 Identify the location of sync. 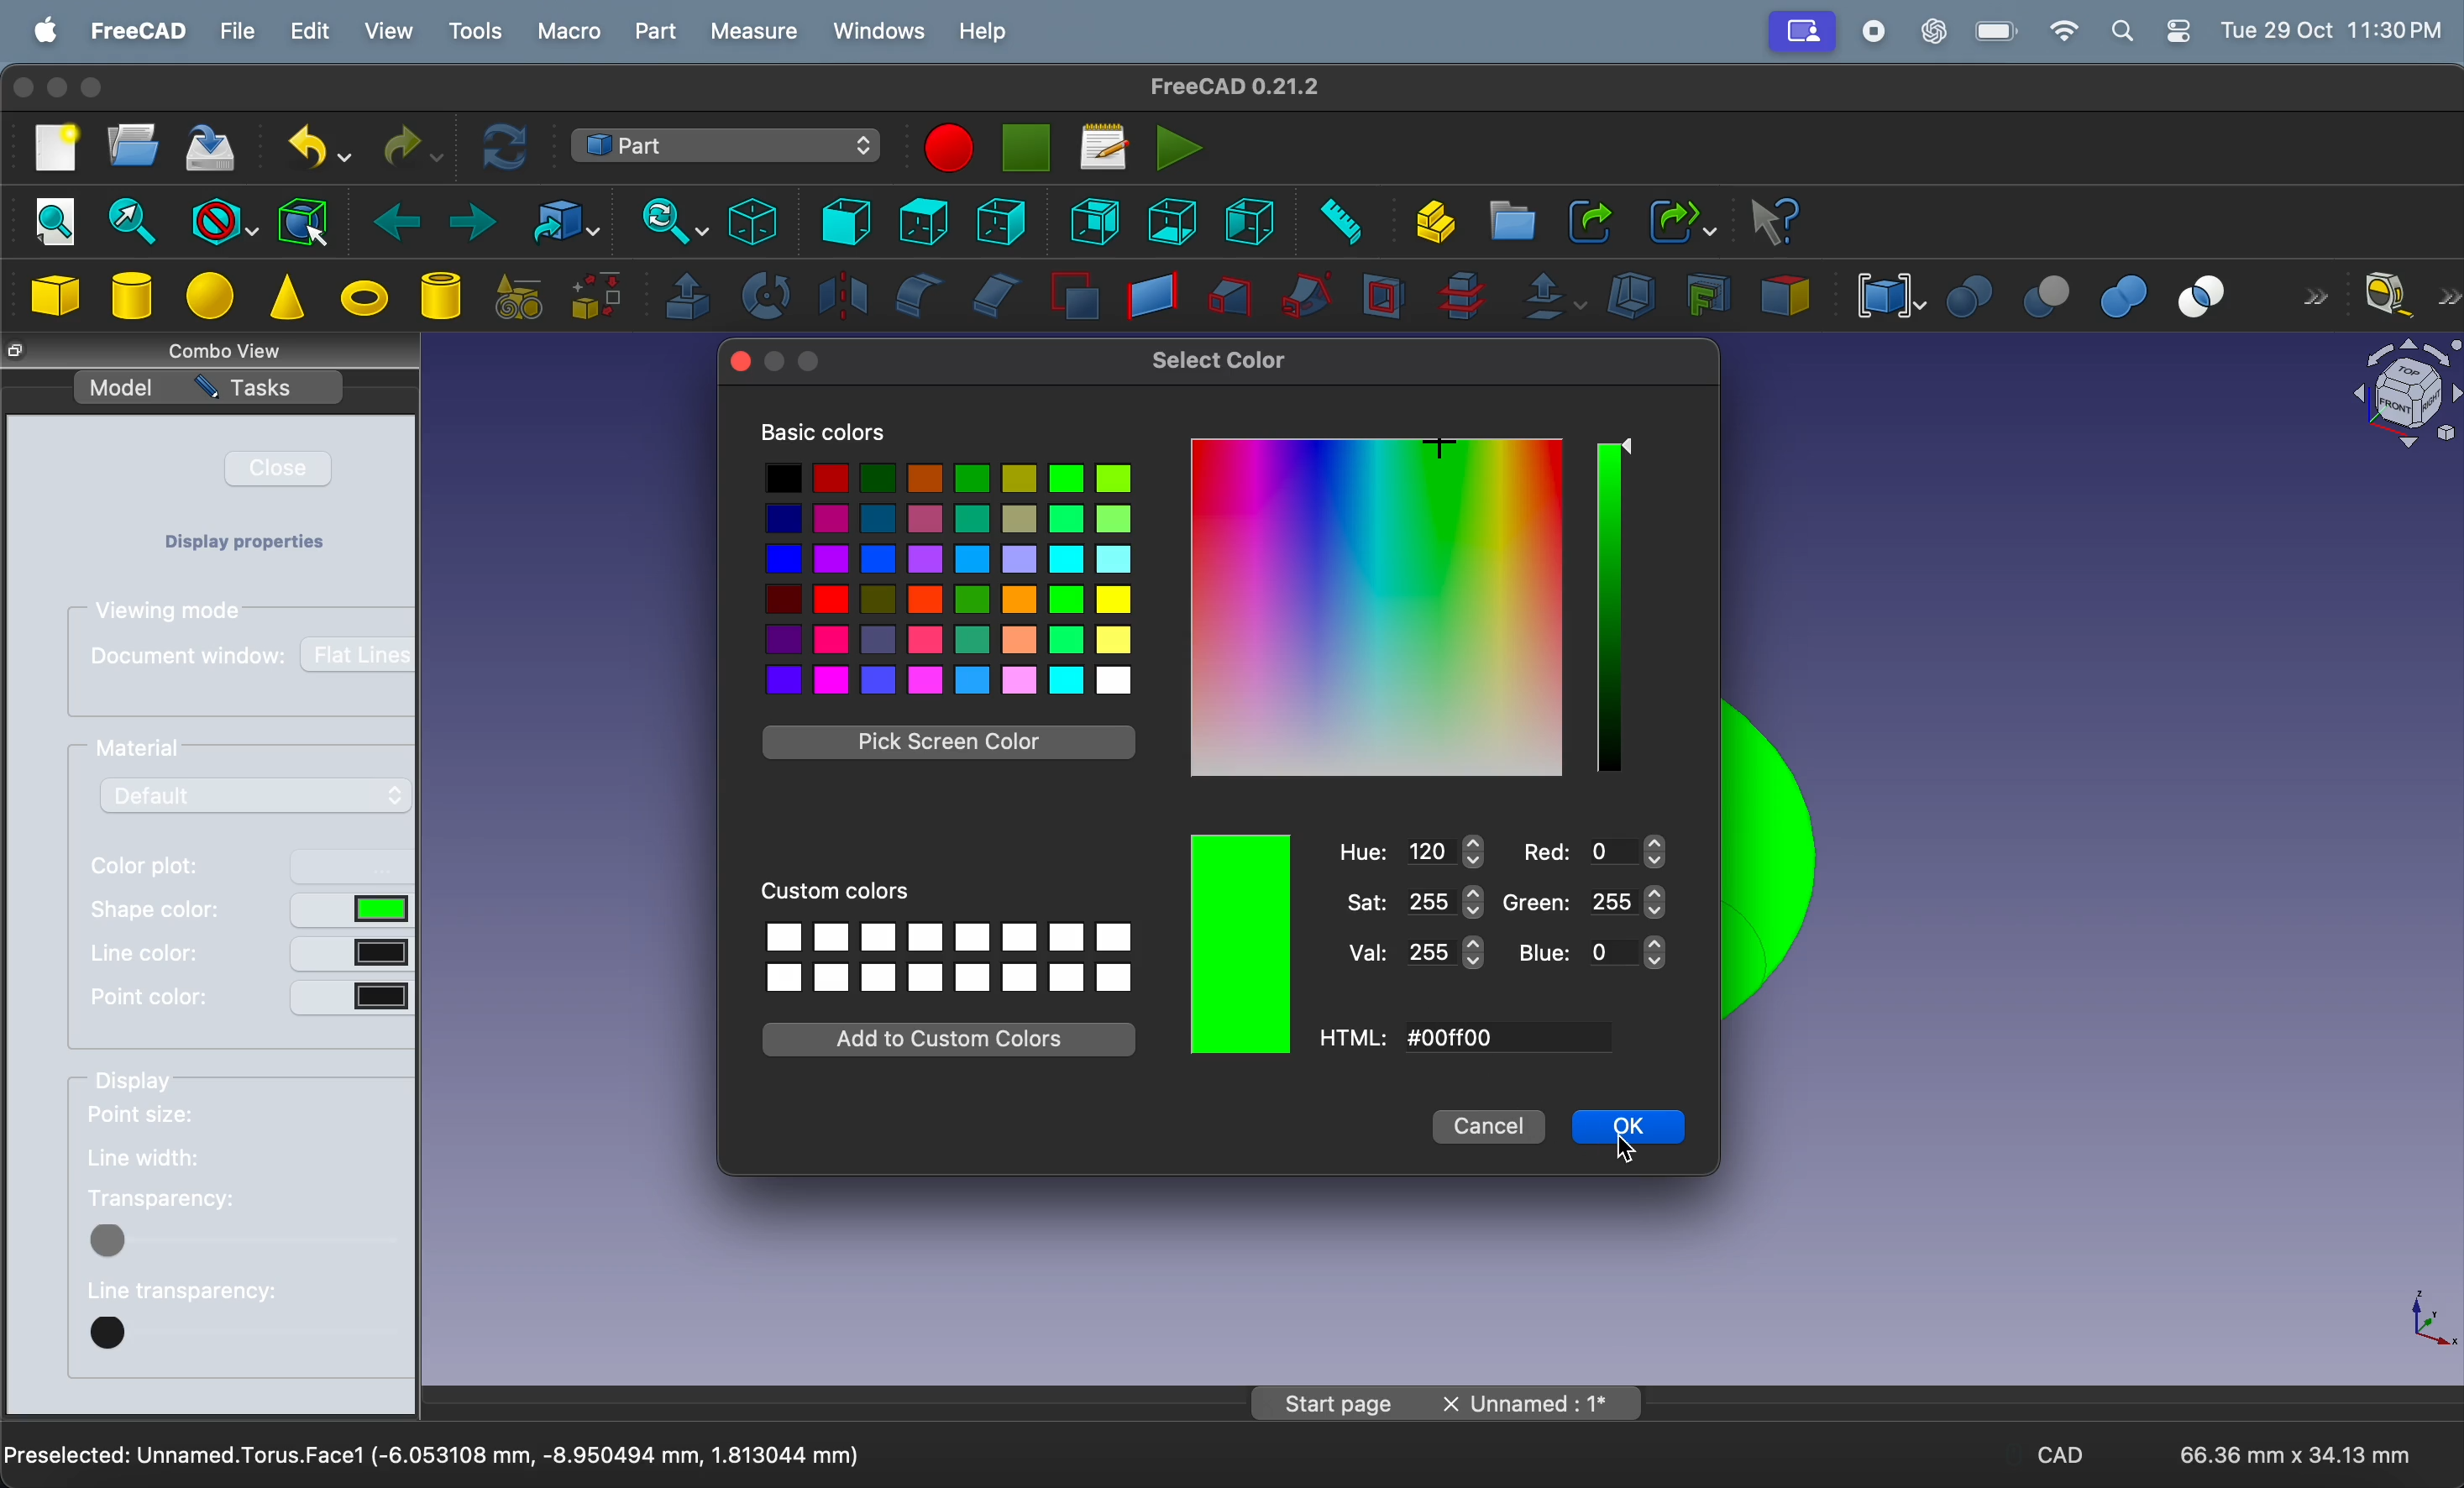
(663, 219).